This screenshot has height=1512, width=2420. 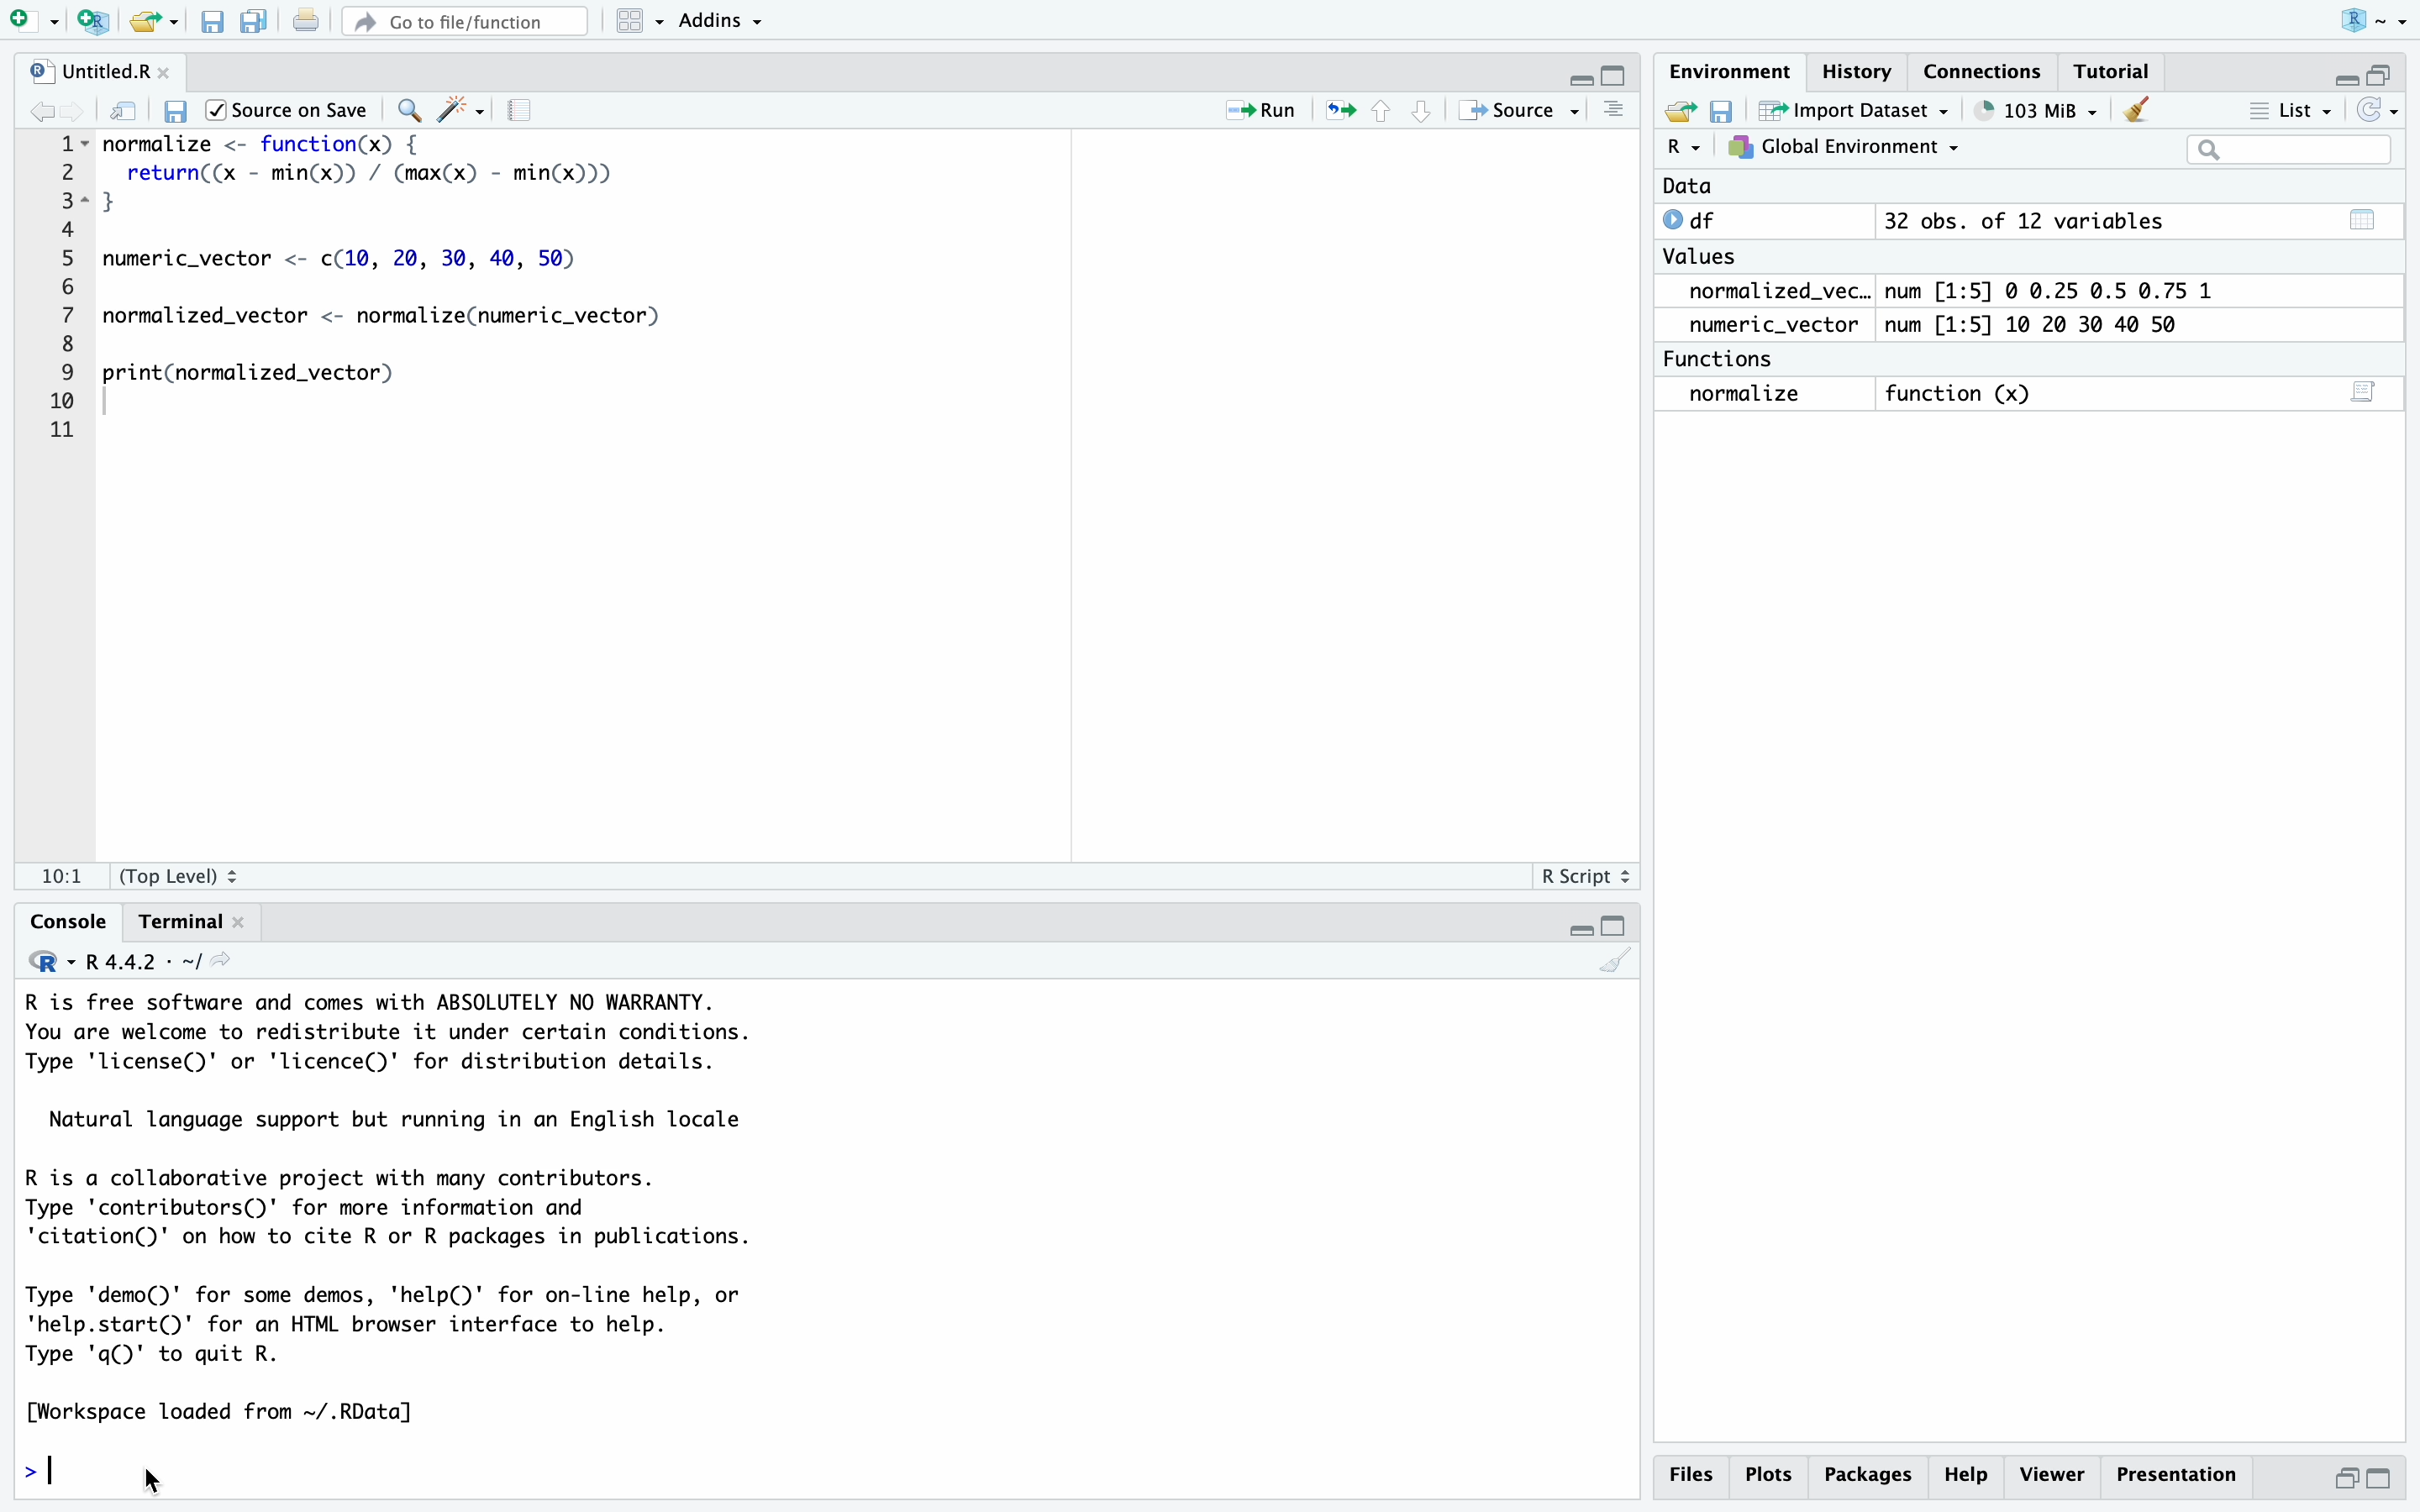 What do you see at coordinates (419, 295) in the screenshot?
I see `normaLize <- tTunction(x) +4
return((x - min(x)) / (max(x) - min(x)))
HB
numeric_vector <- c(10, 20, 30, 40, 50)
normalized_vector <- normalize(numeric_vector)
print(normalized_vector)` at bounding box center [419, 295].